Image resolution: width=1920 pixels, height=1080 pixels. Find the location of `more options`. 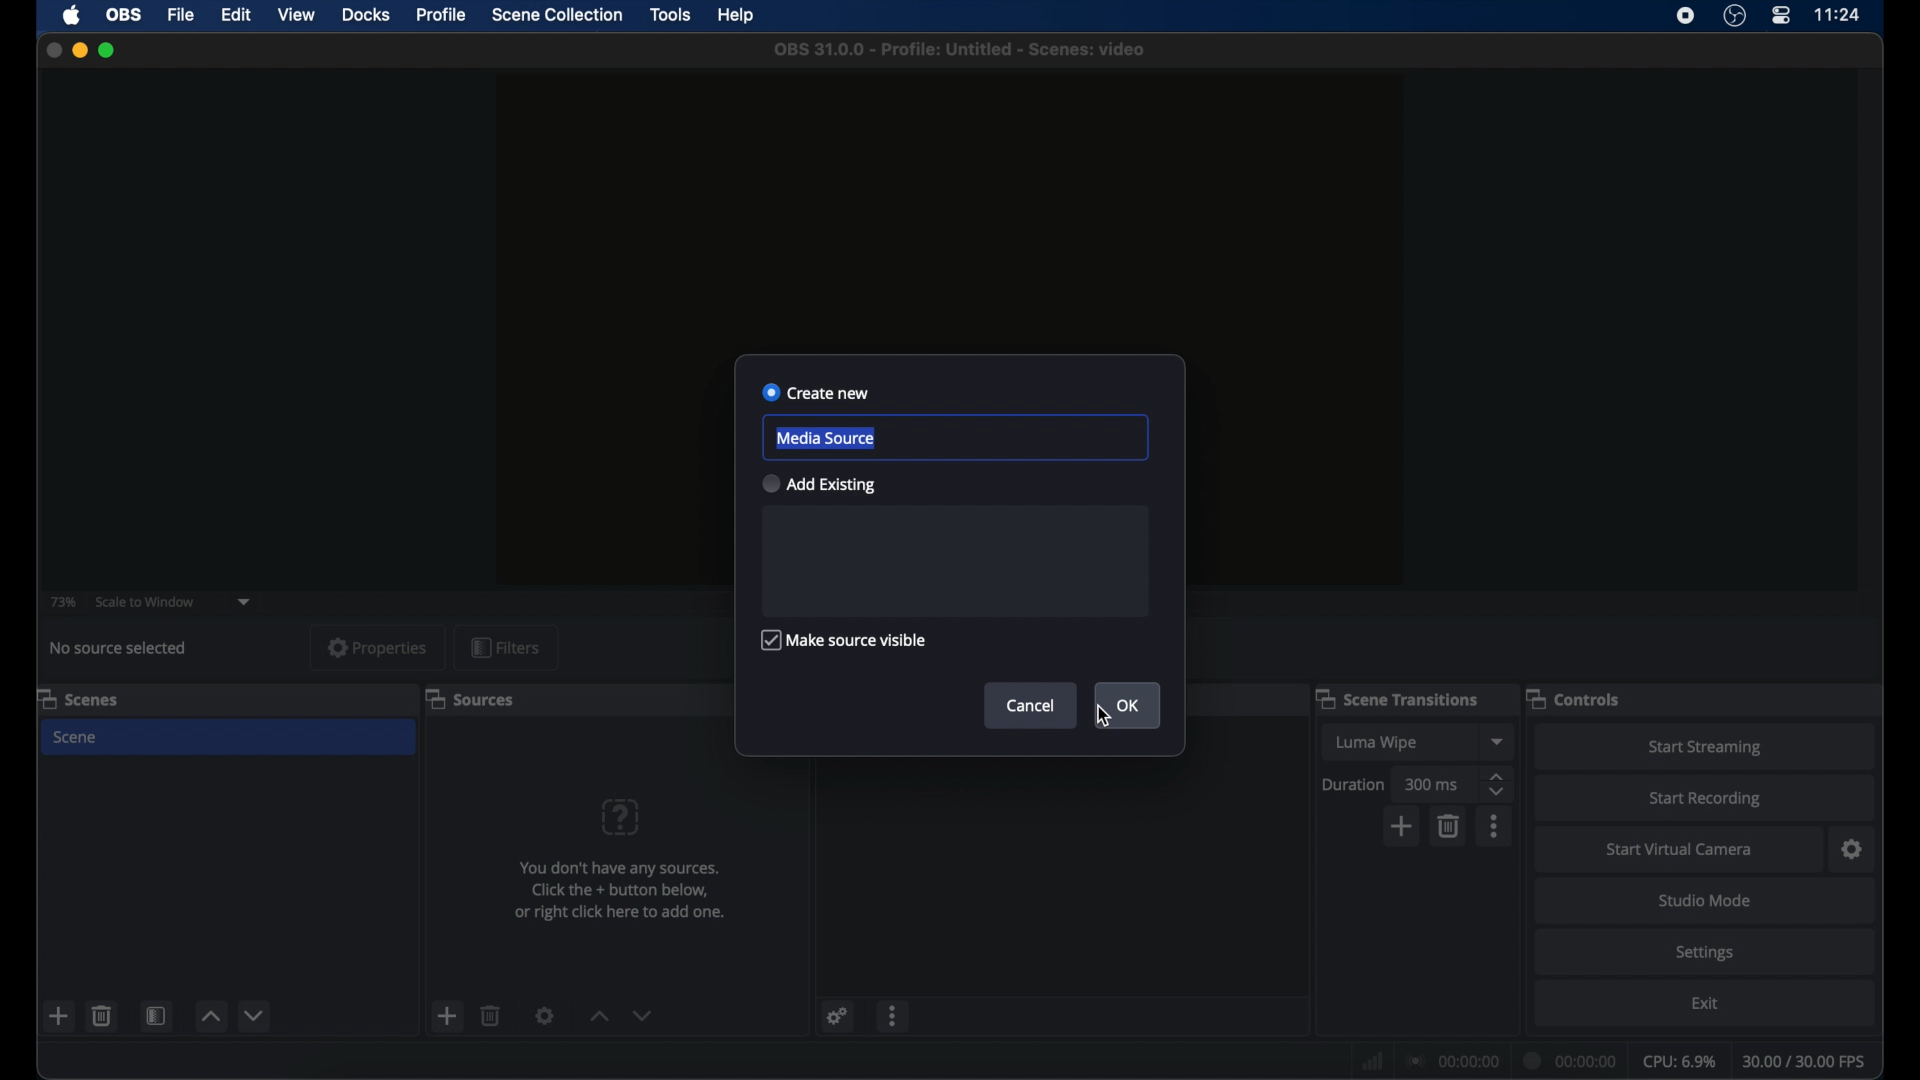

more options is located at coordinates (1496, 826).